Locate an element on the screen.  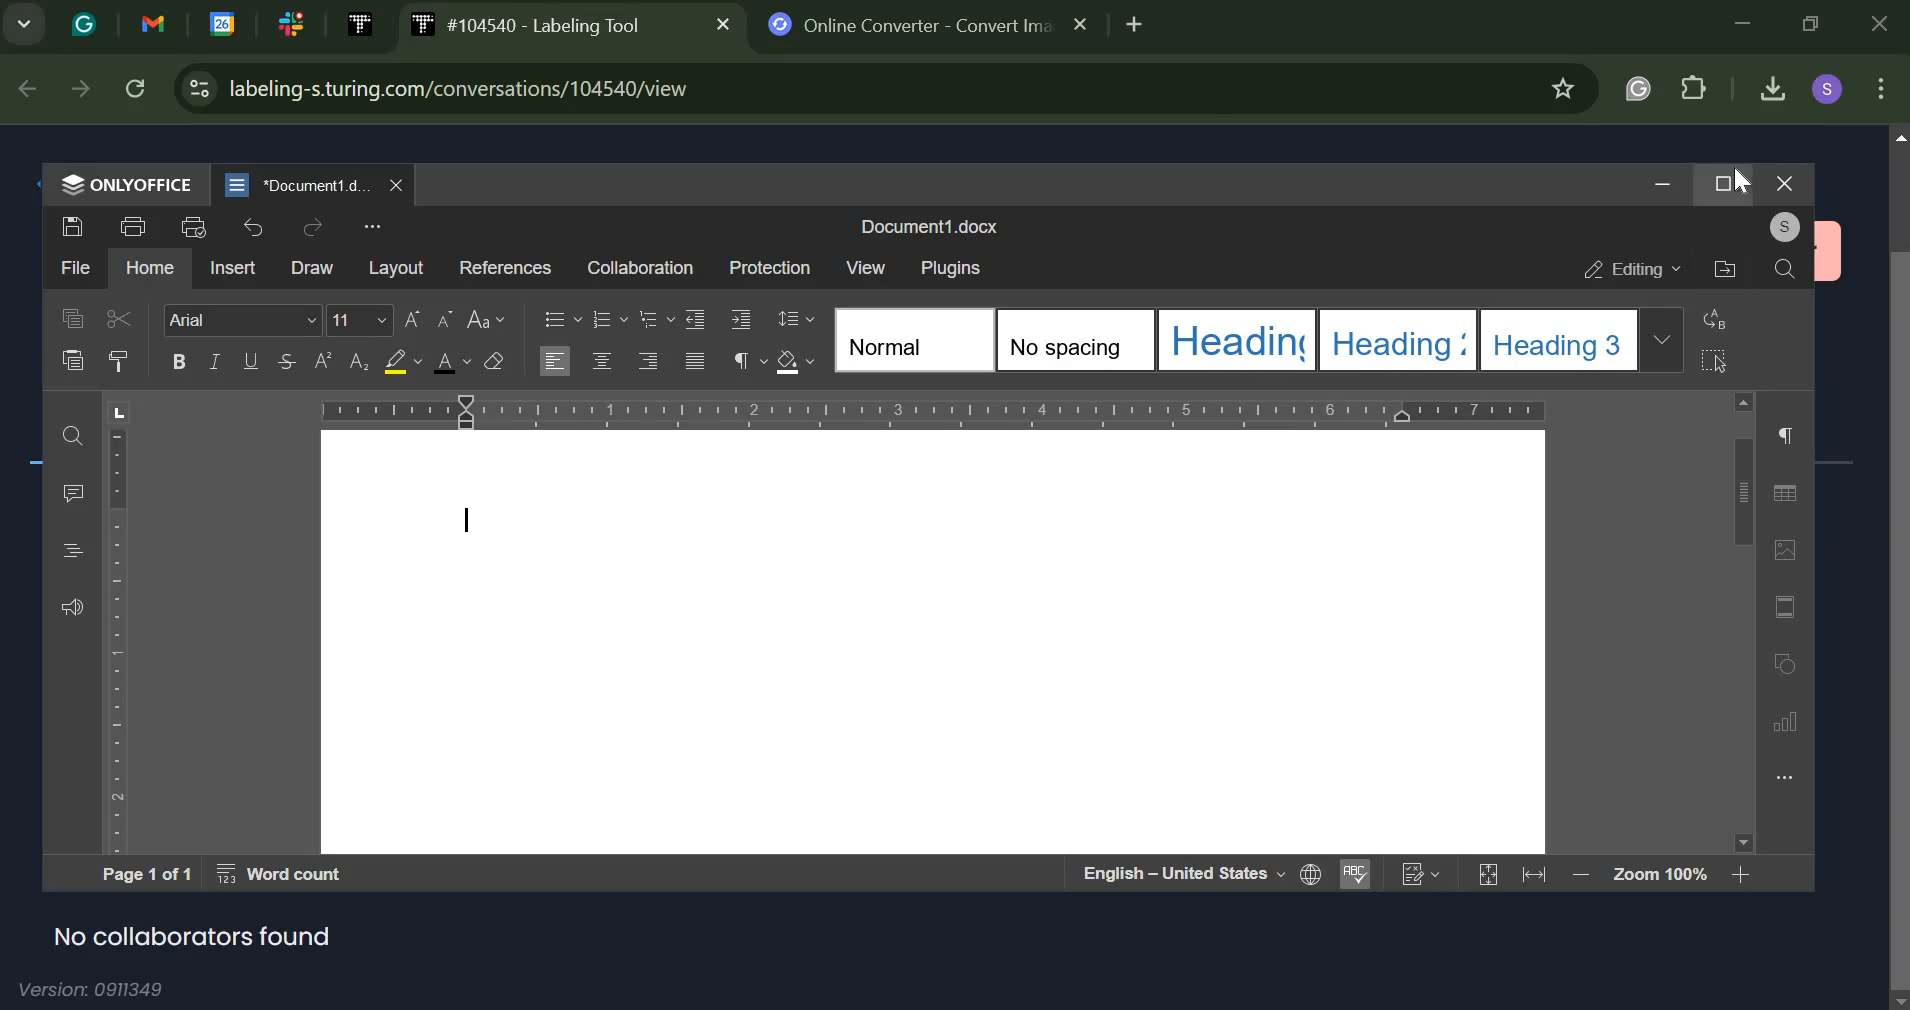
labeling-s.turing.com/conversations/104540/view is located at coordinates (873, 89).